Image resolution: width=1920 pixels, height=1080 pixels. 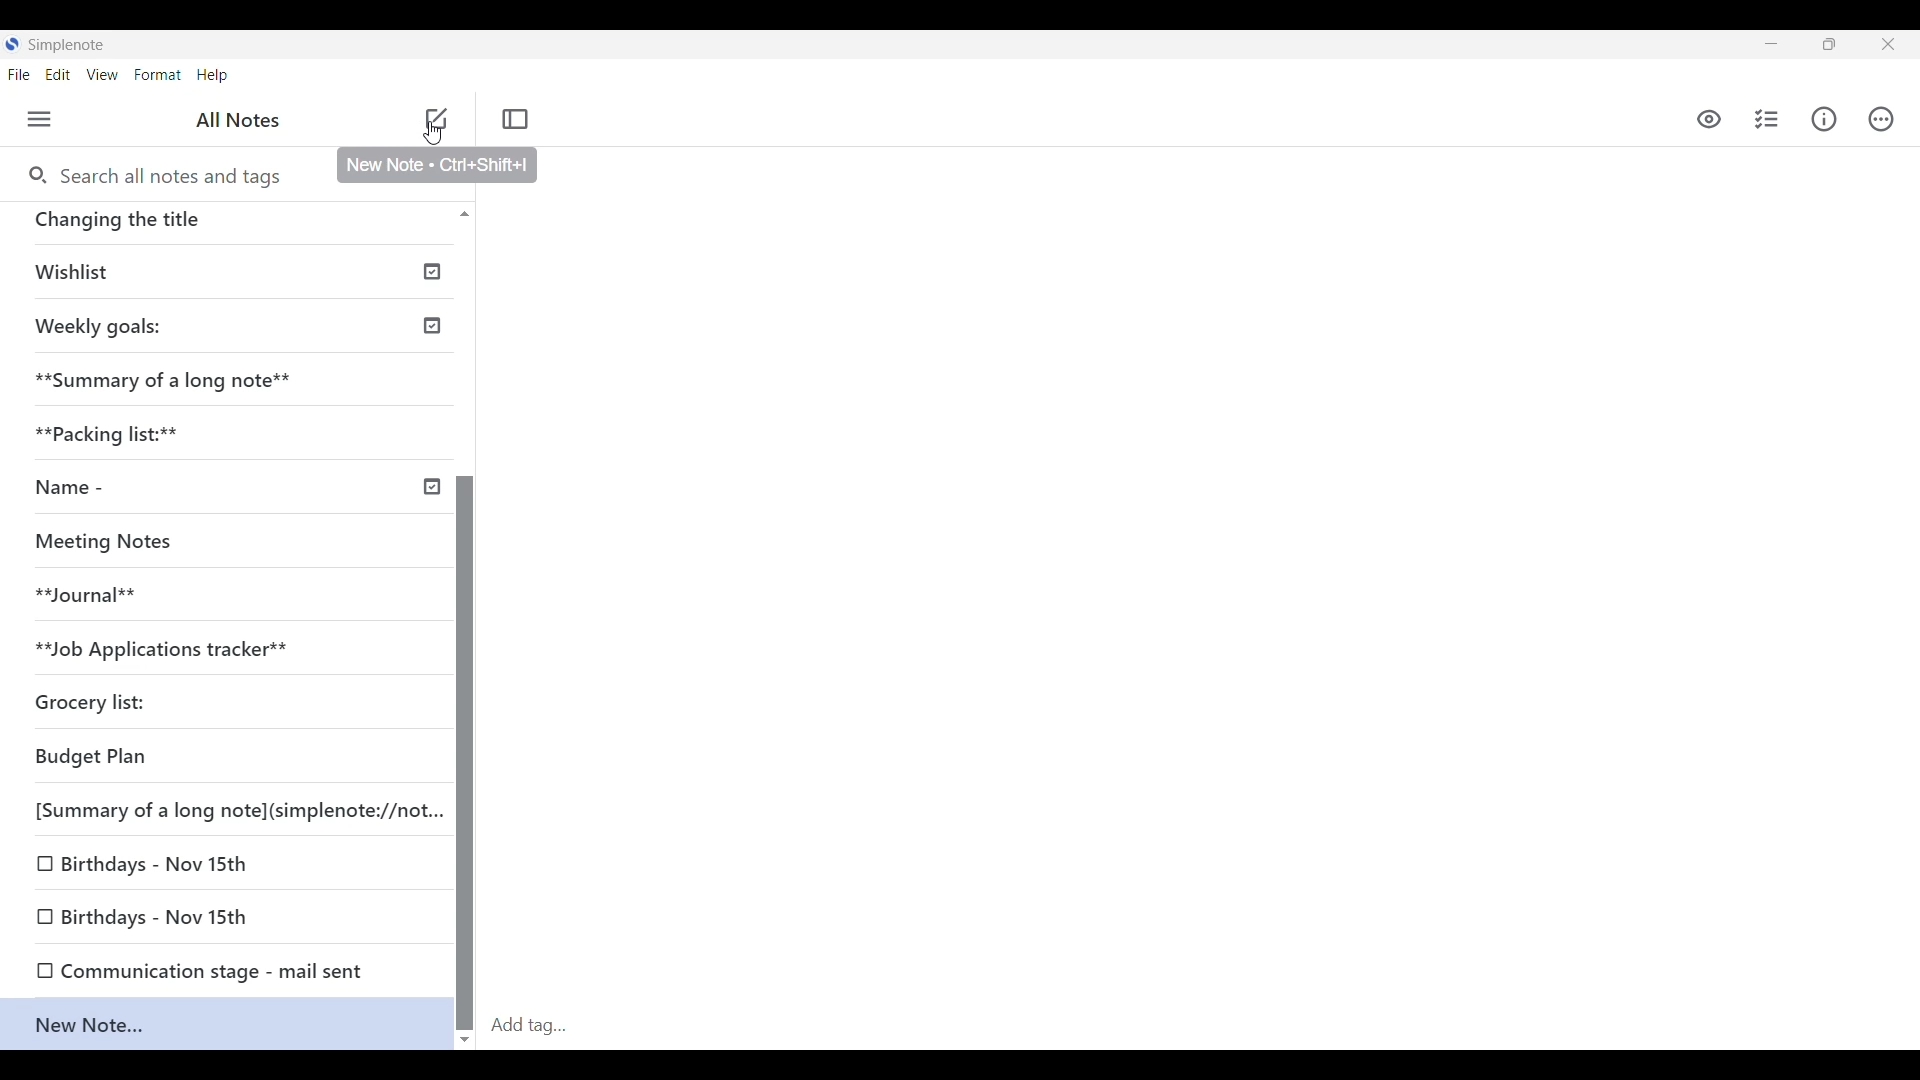 I want to click on birthdays - nov 15th, so click(x=158, y=916).